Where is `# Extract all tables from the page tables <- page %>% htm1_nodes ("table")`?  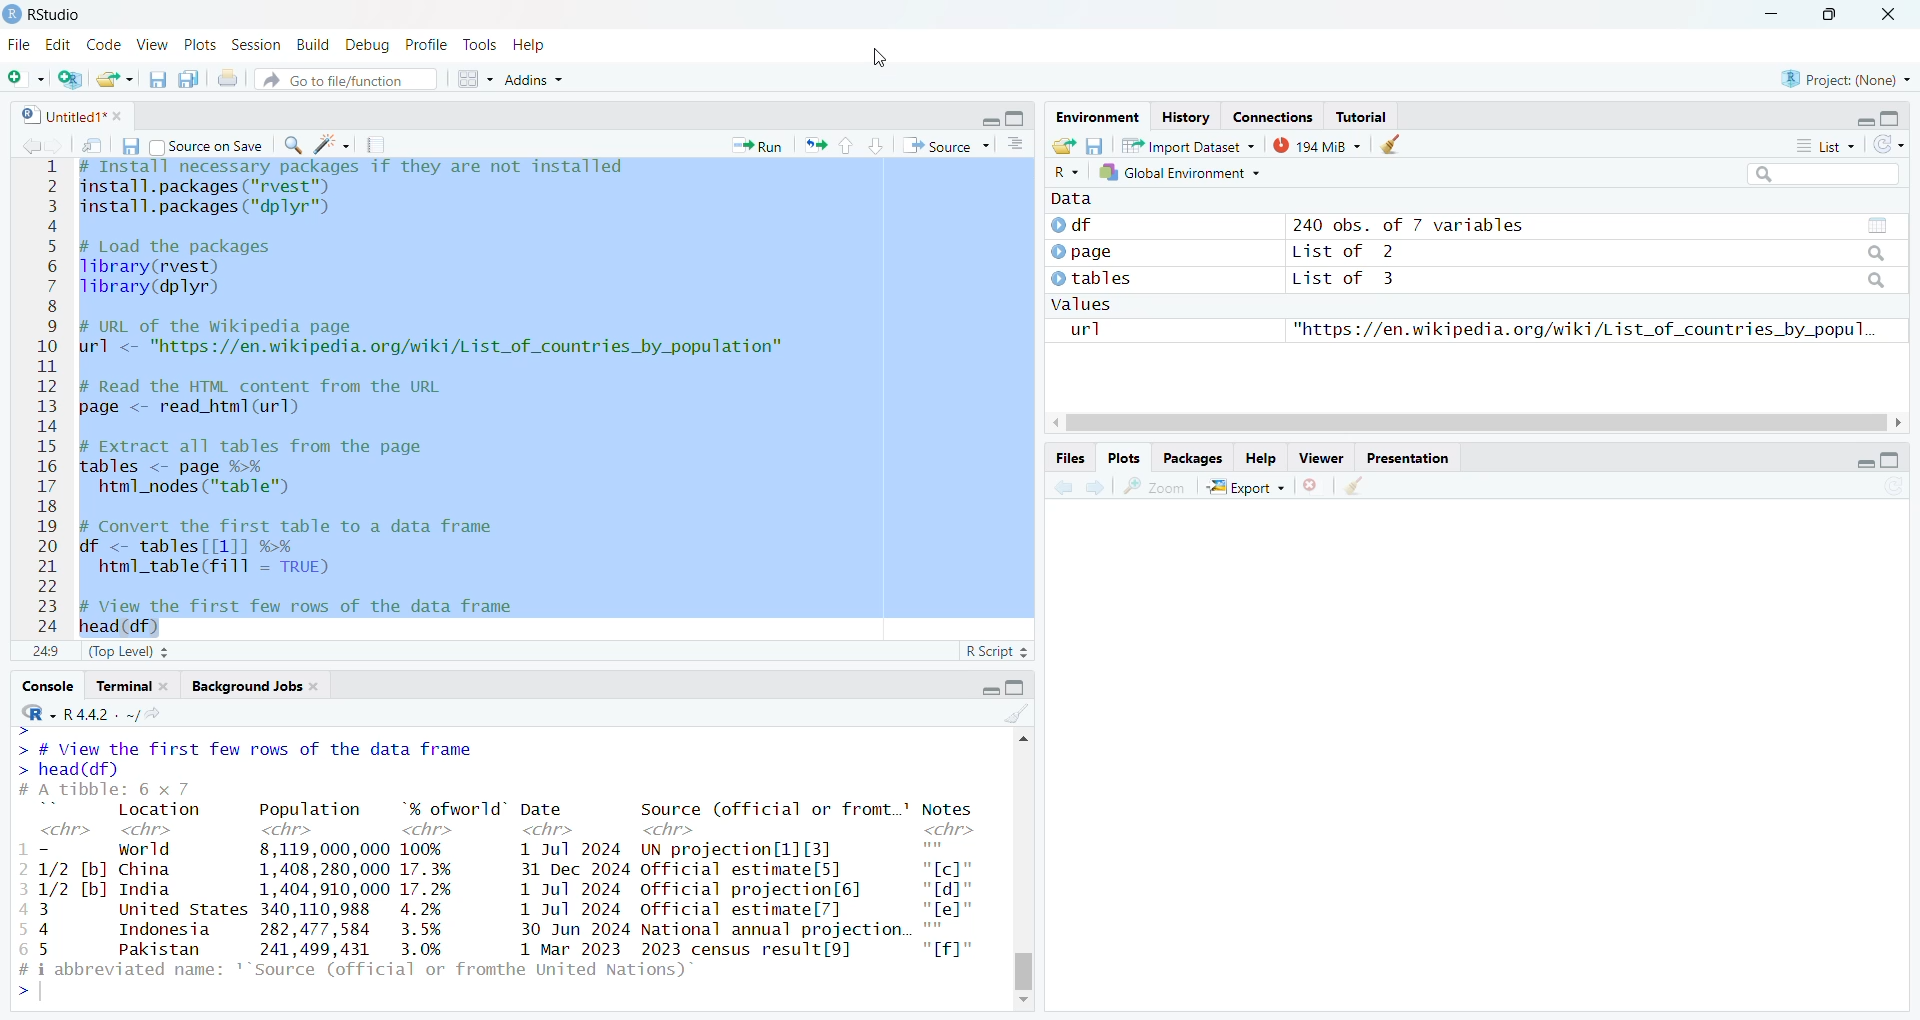 # Extract all tables from the page tables <- page %>% htm1_nodes ("table") is located at coordinates (269, 468).